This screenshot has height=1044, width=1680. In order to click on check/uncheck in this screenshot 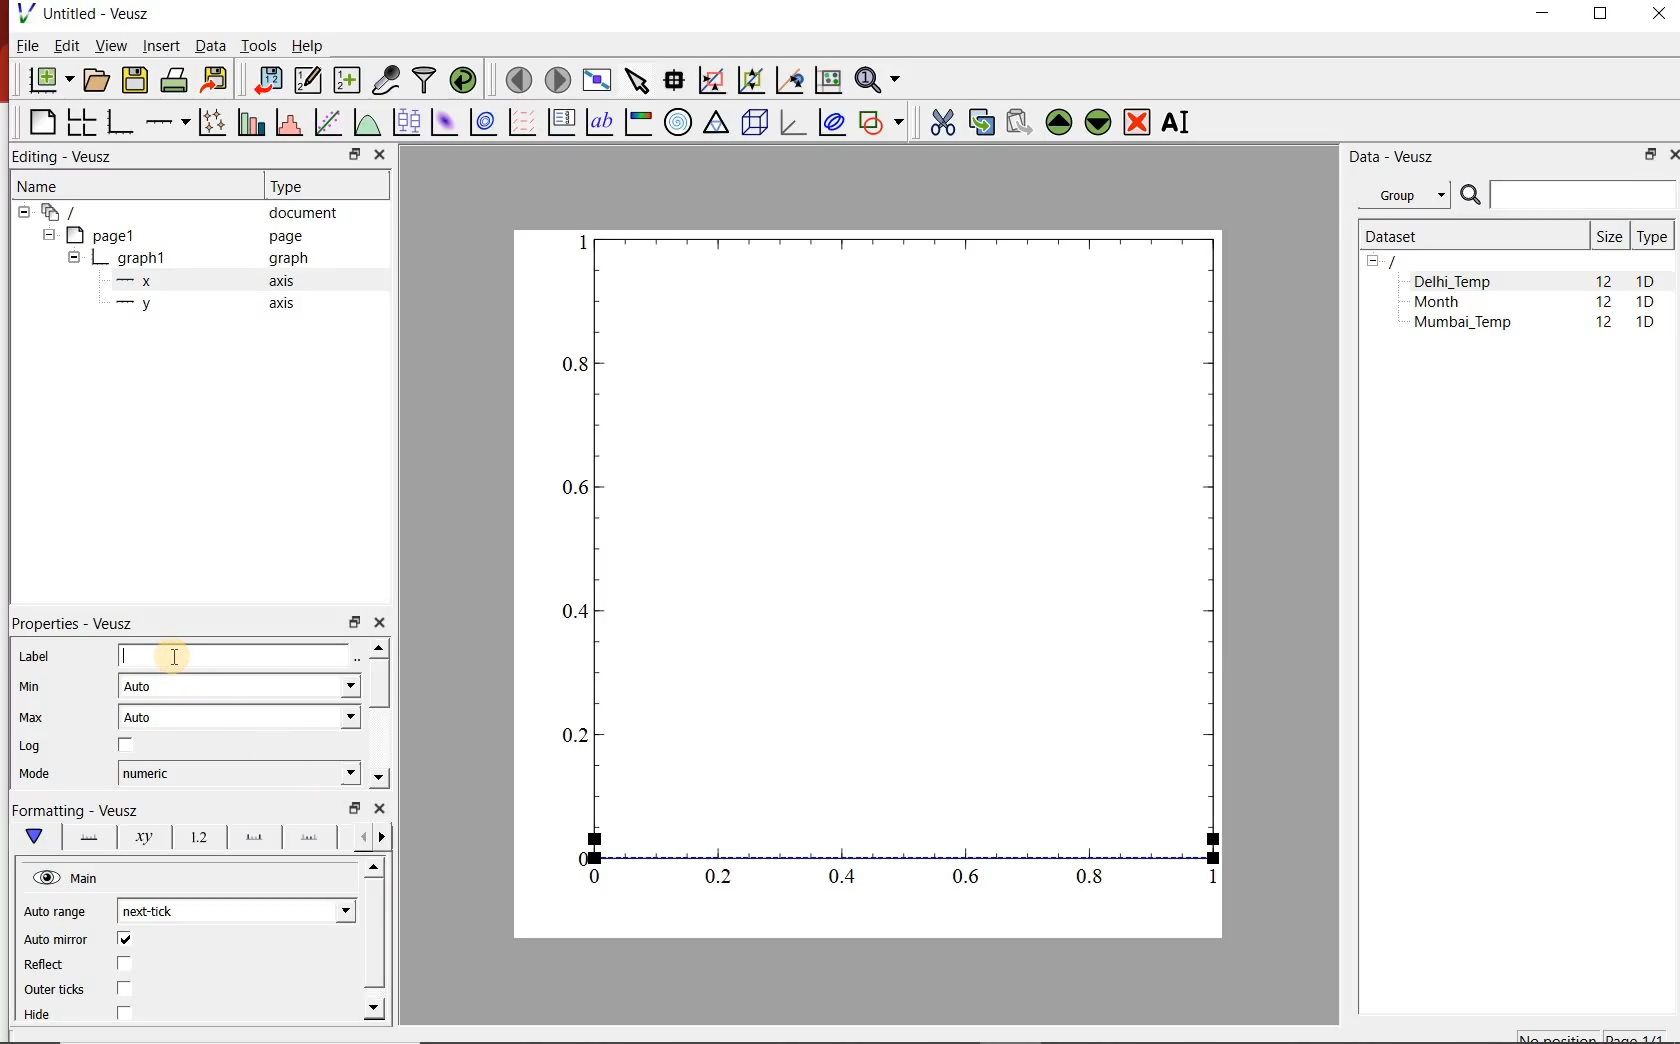, I will do `click(124, 988)`.